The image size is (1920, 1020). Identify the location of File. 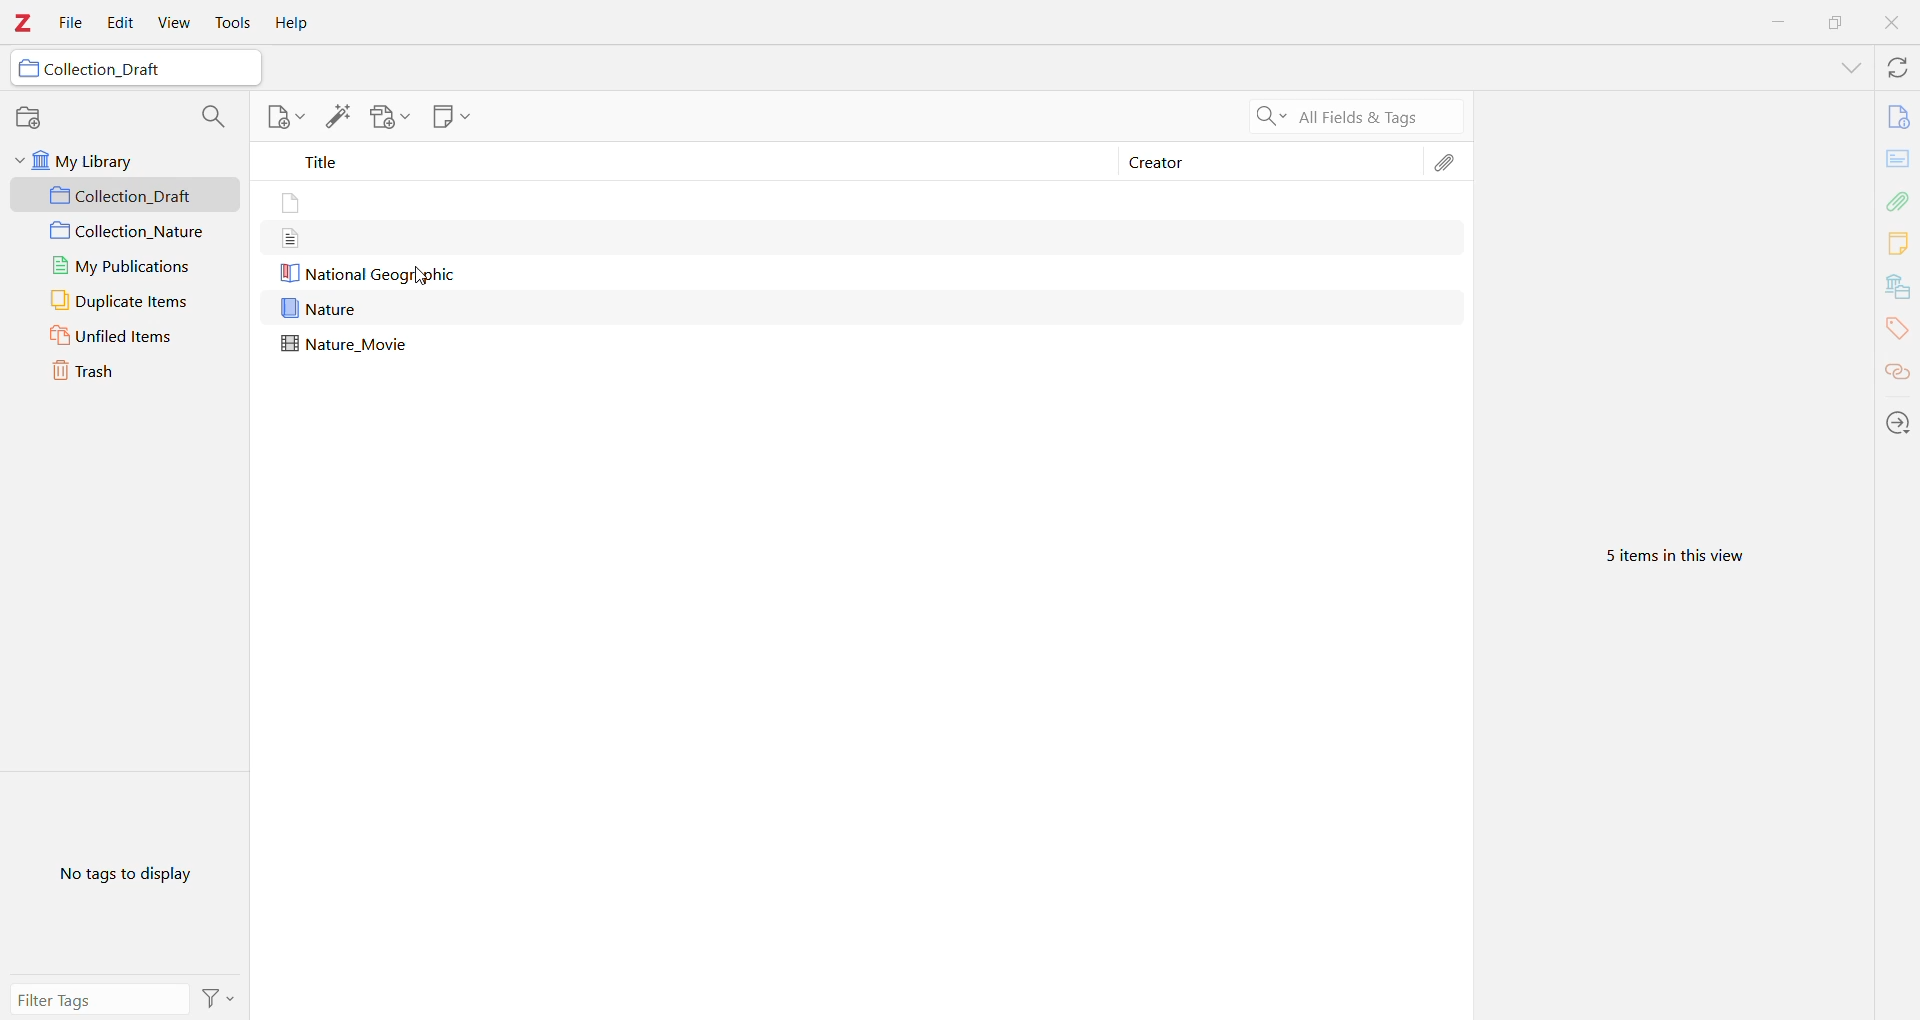
(72, 24).